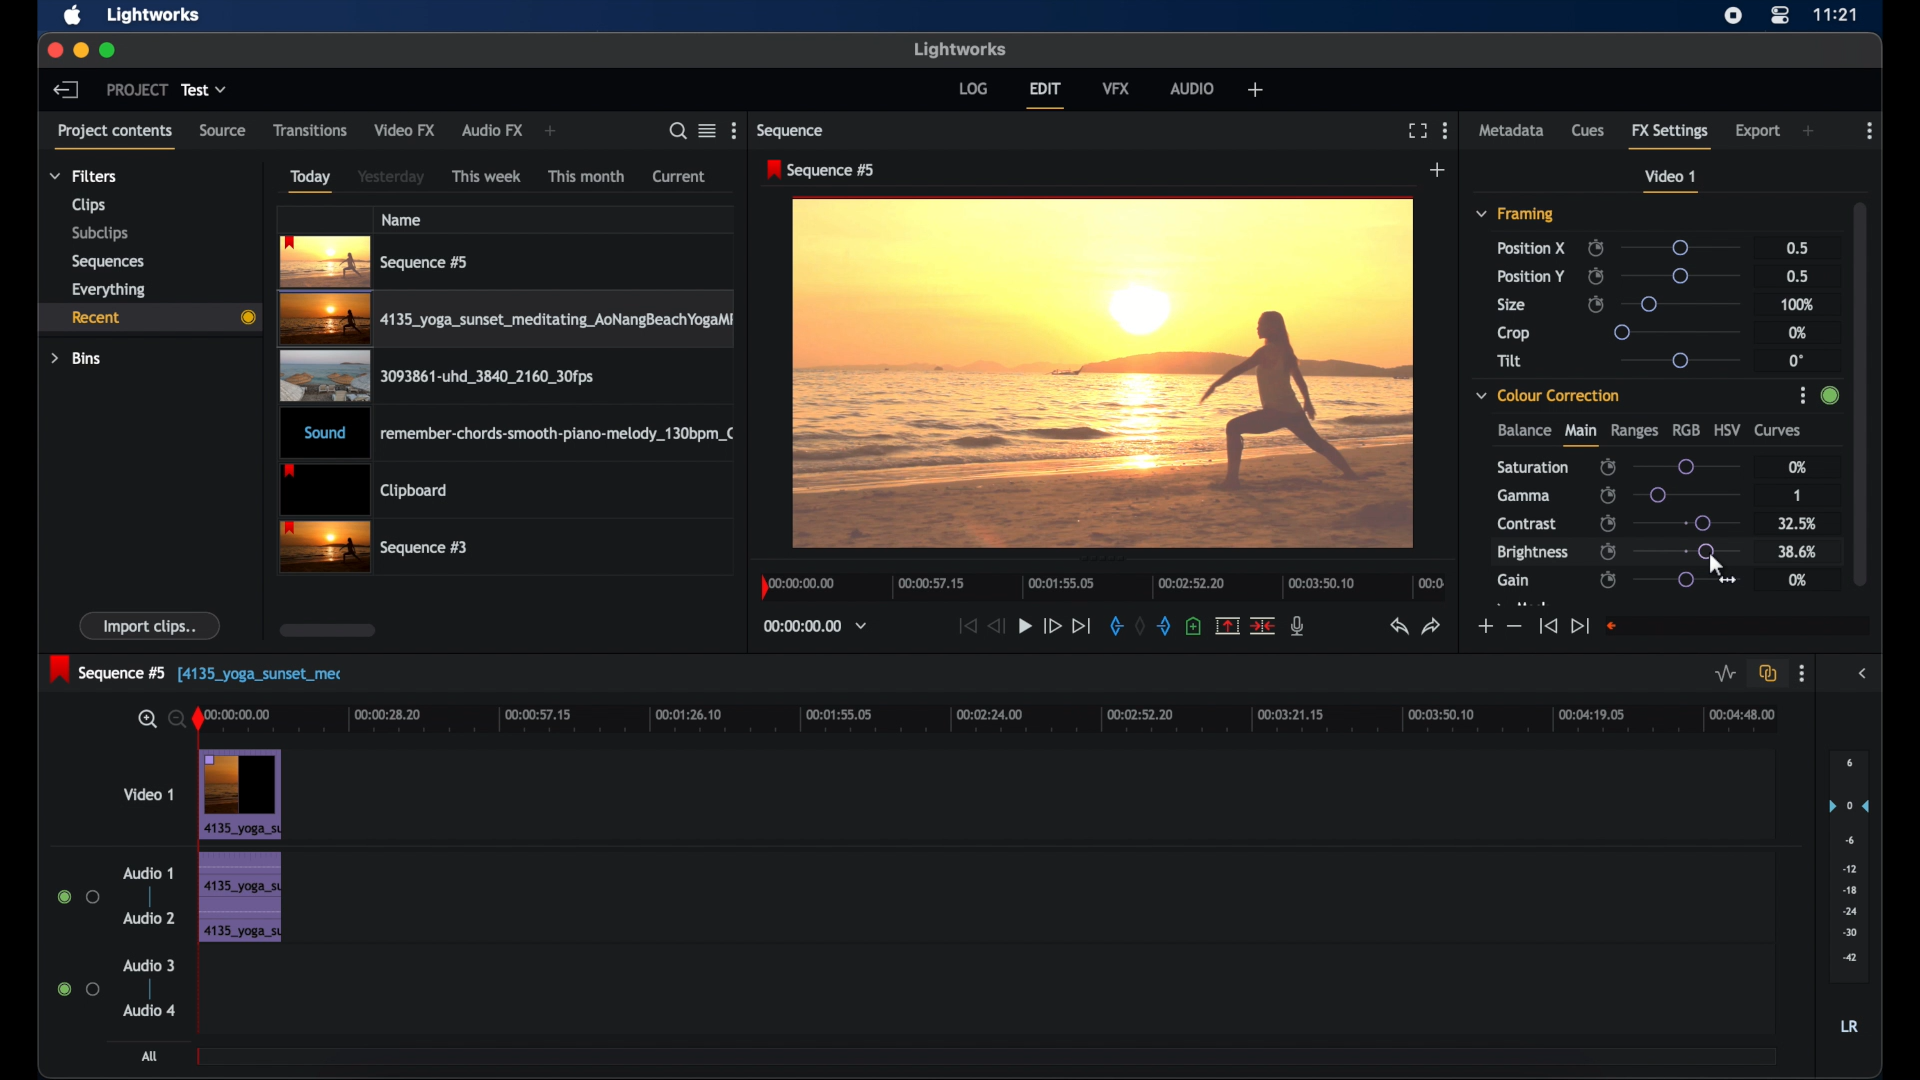 This screenshot has width=1920, height=1080. Describe the element at coordinates (1166, 626) in the screenshot. I see `out mark` at that location.